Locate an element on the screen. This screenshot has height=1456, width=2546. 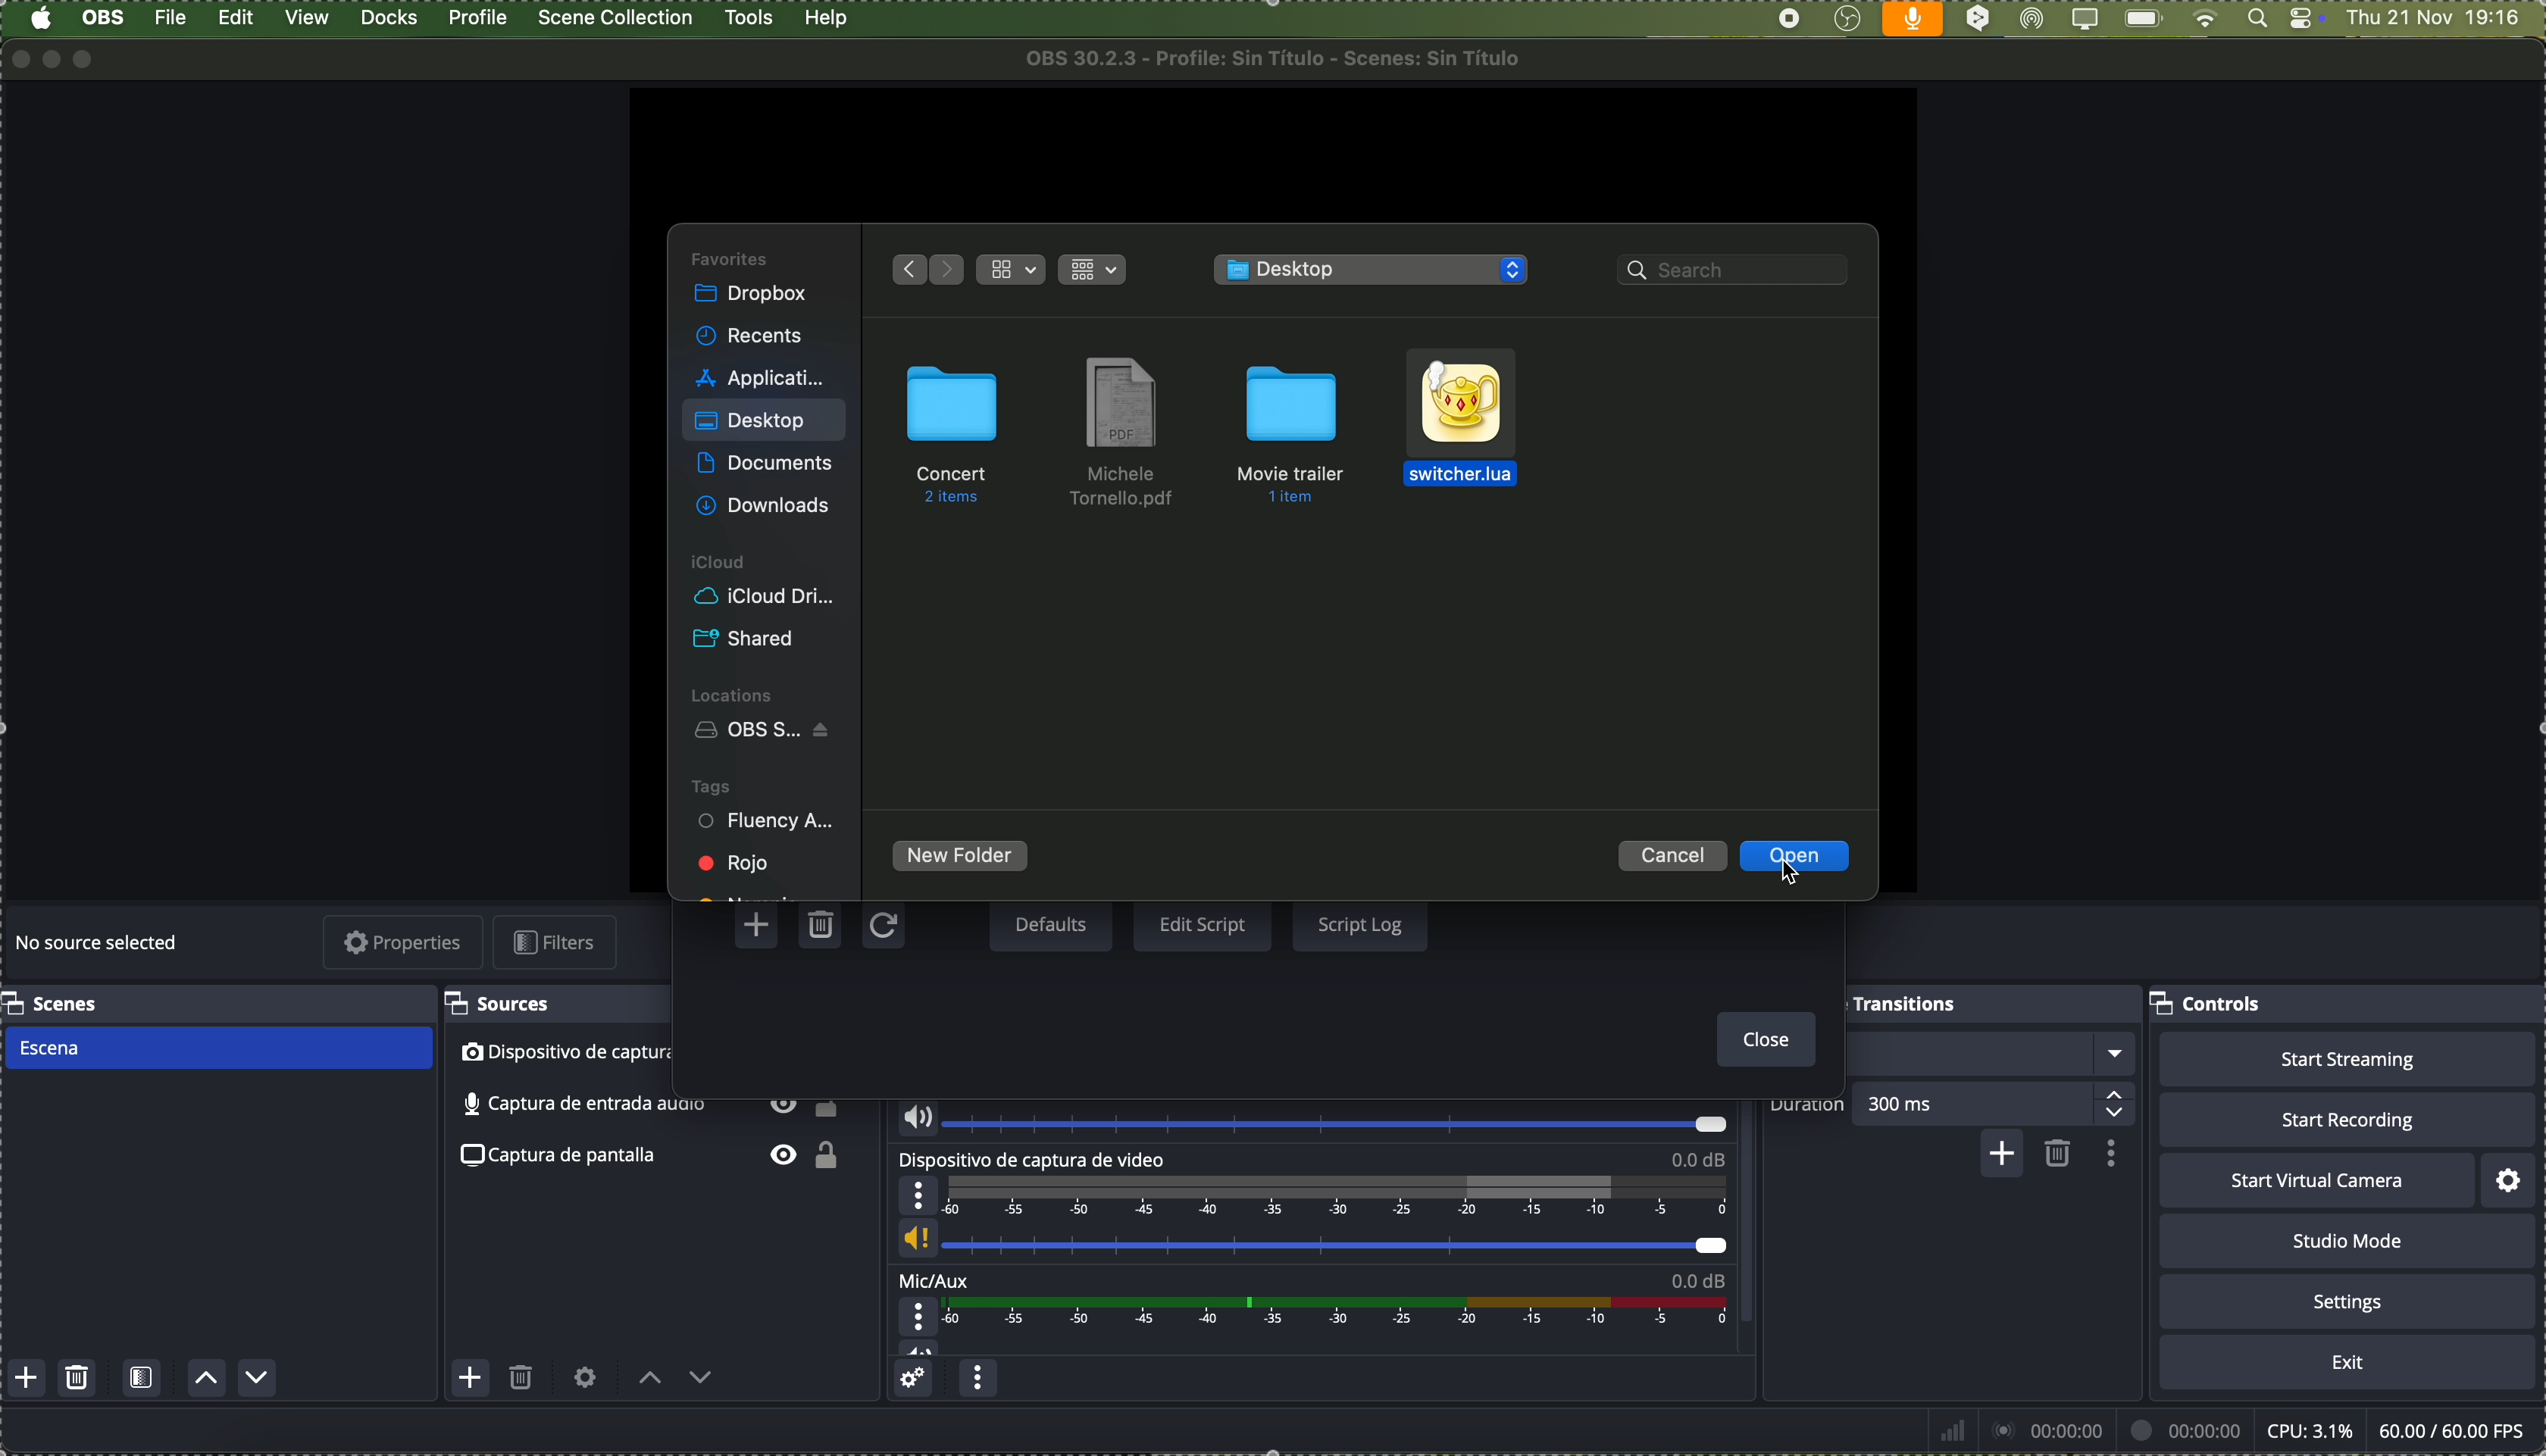
scripts is located at coordinates (1375, 271).